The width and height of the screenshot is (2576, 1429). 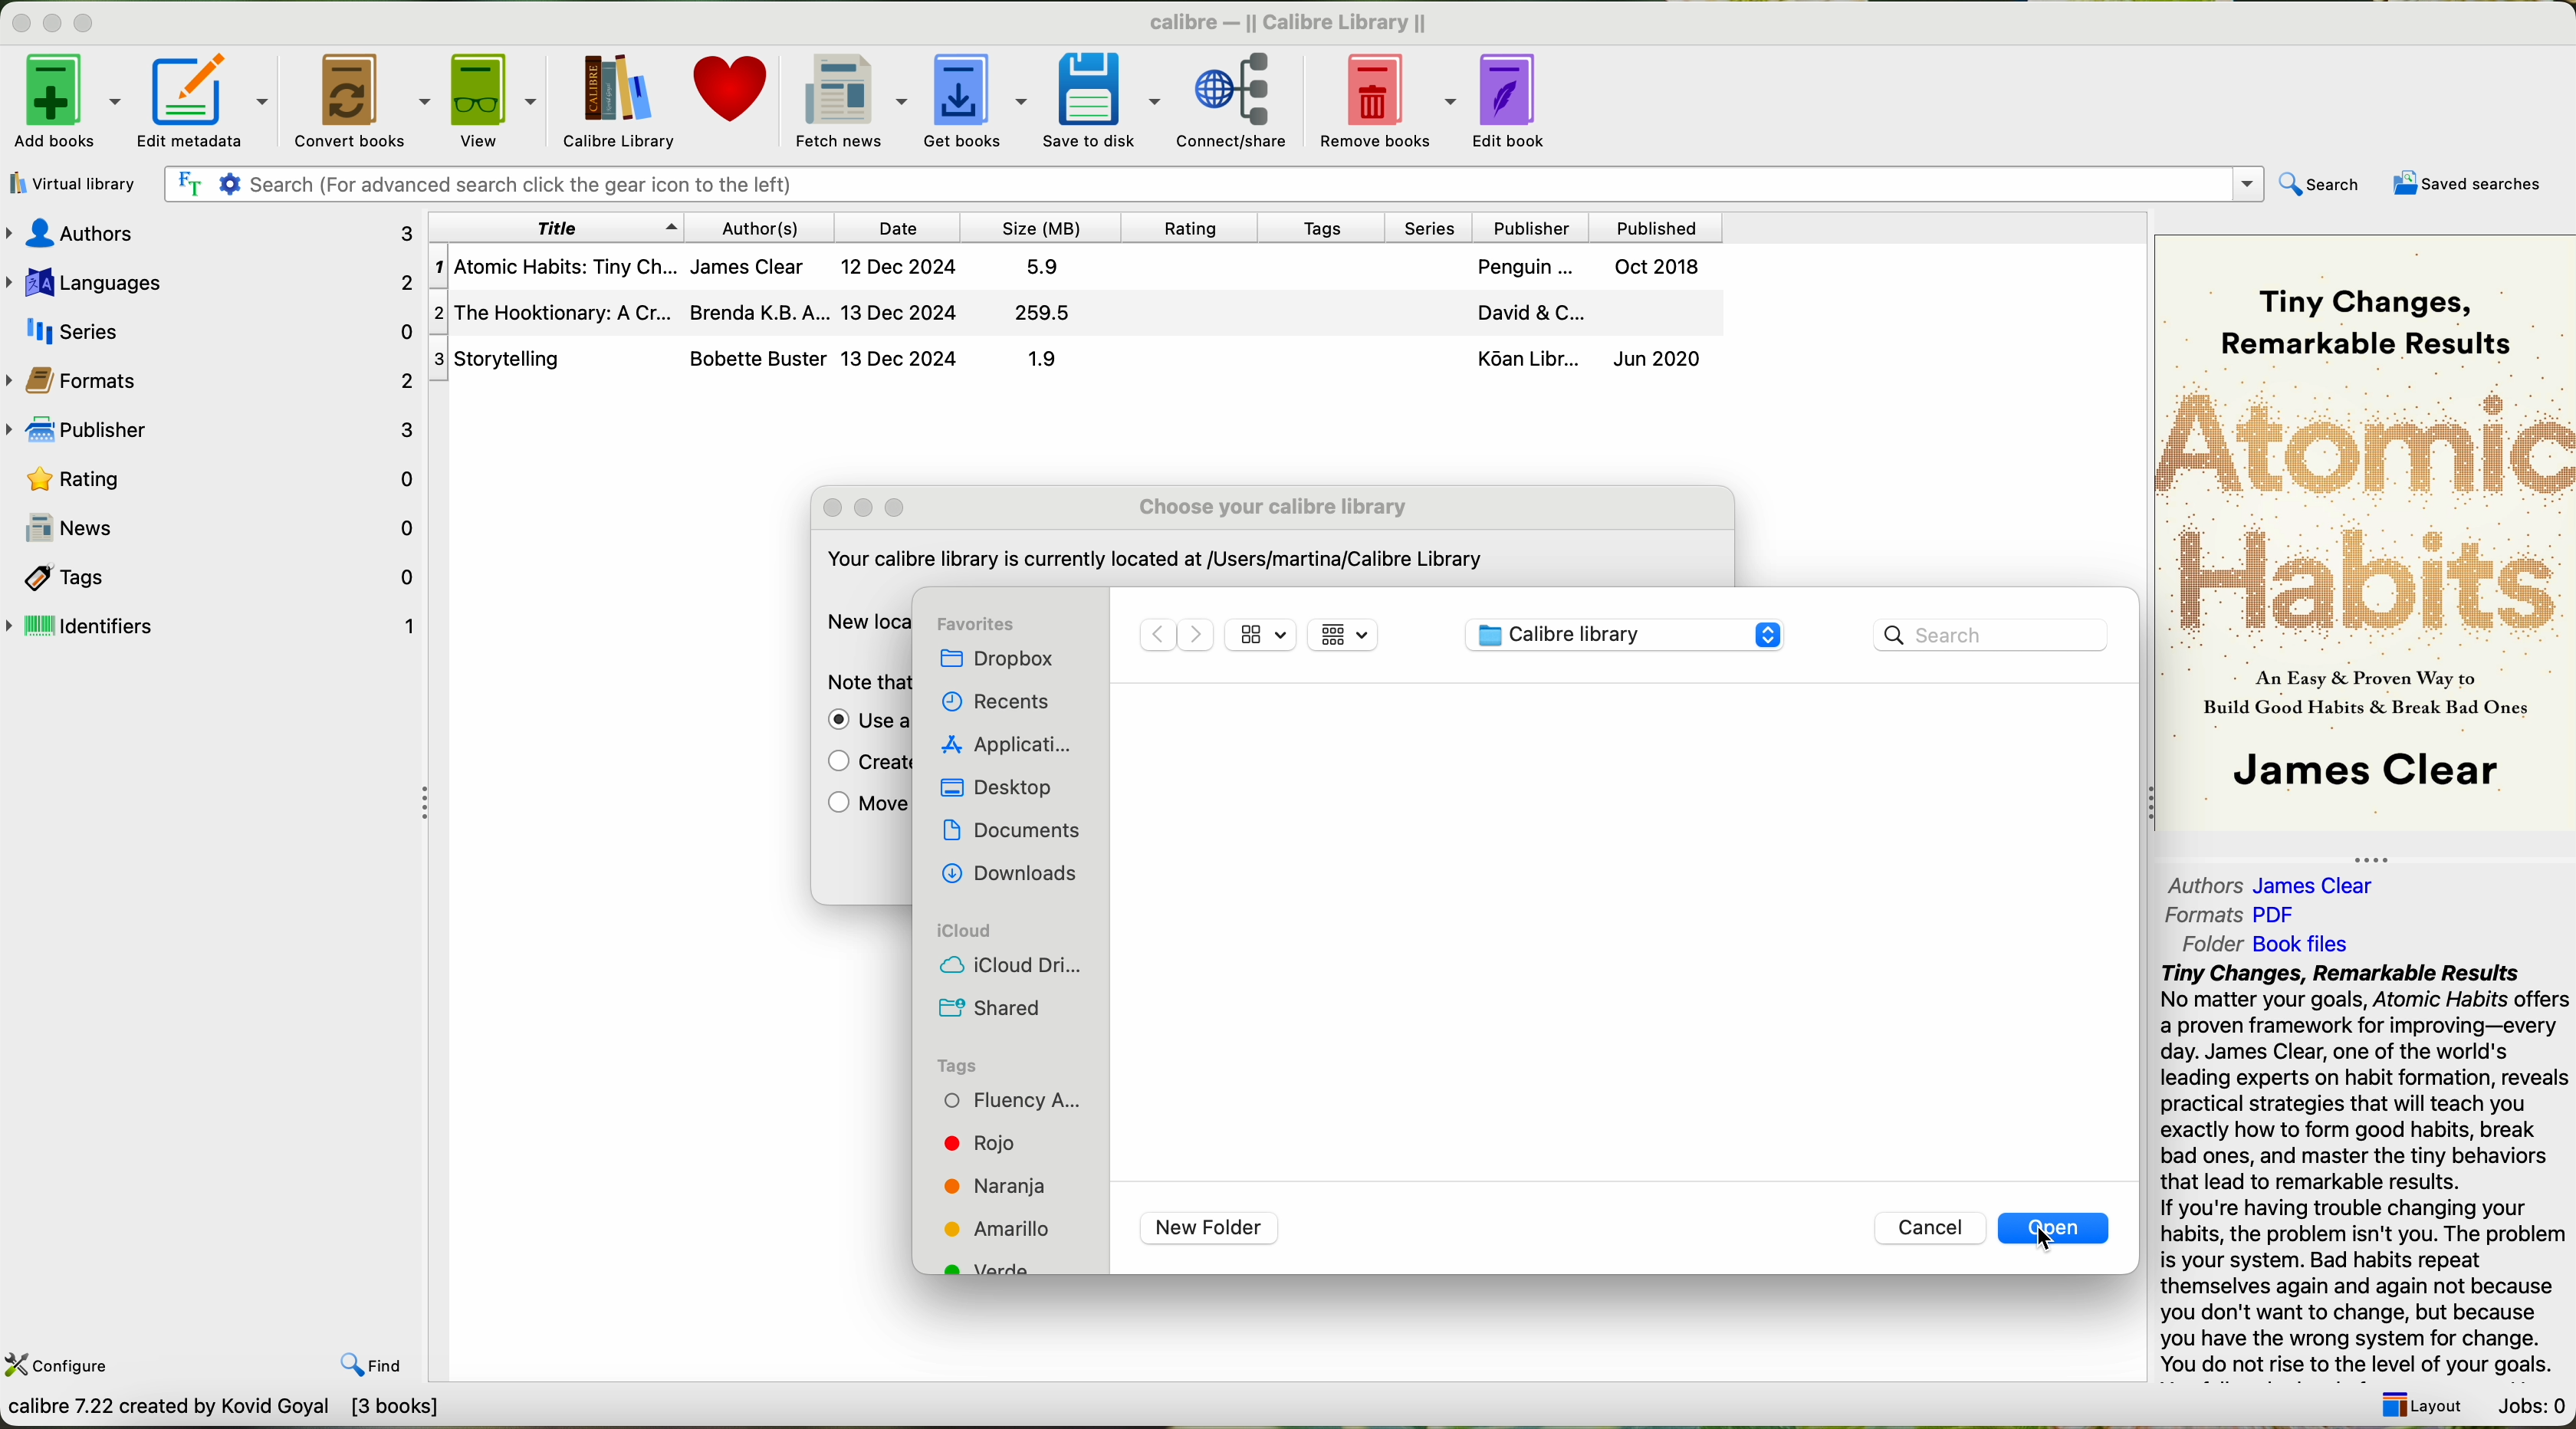 I want to click on icloud, so click(x=1009, y=929).